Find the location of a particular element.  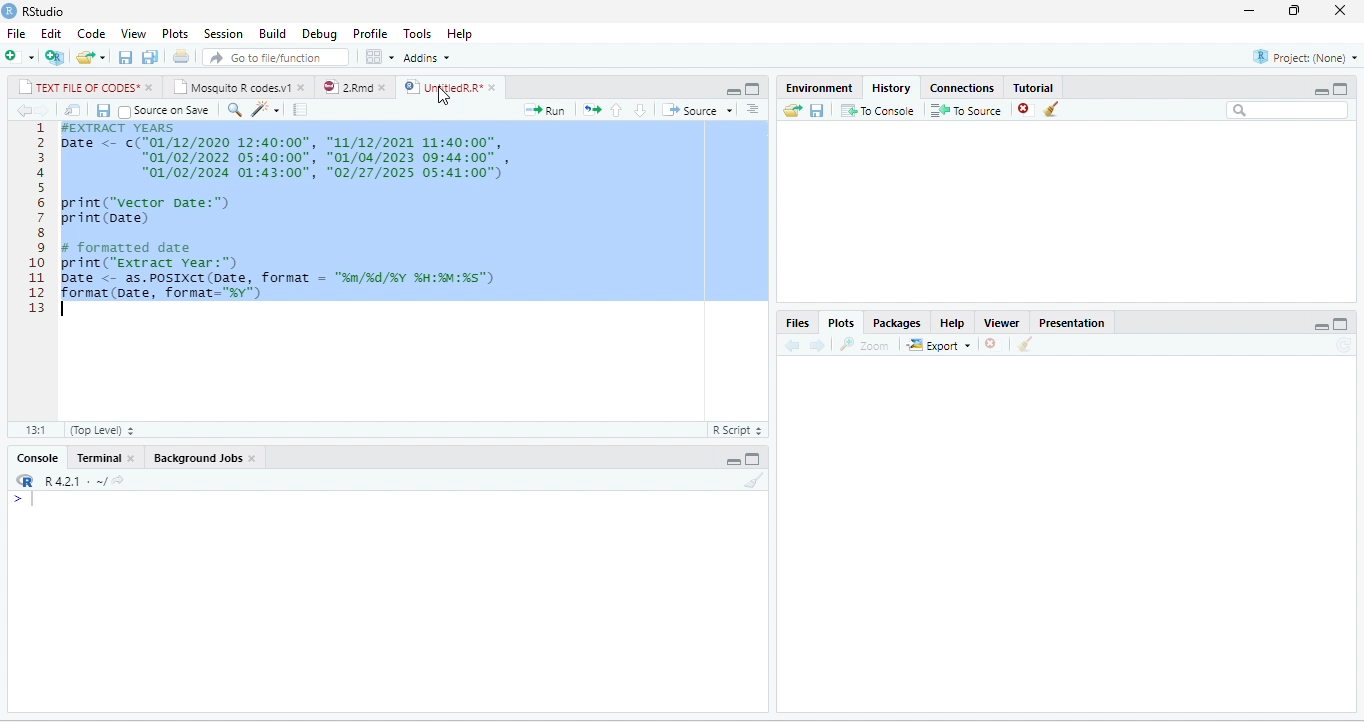

UntitledR.R is located at coordinates (442, 86).